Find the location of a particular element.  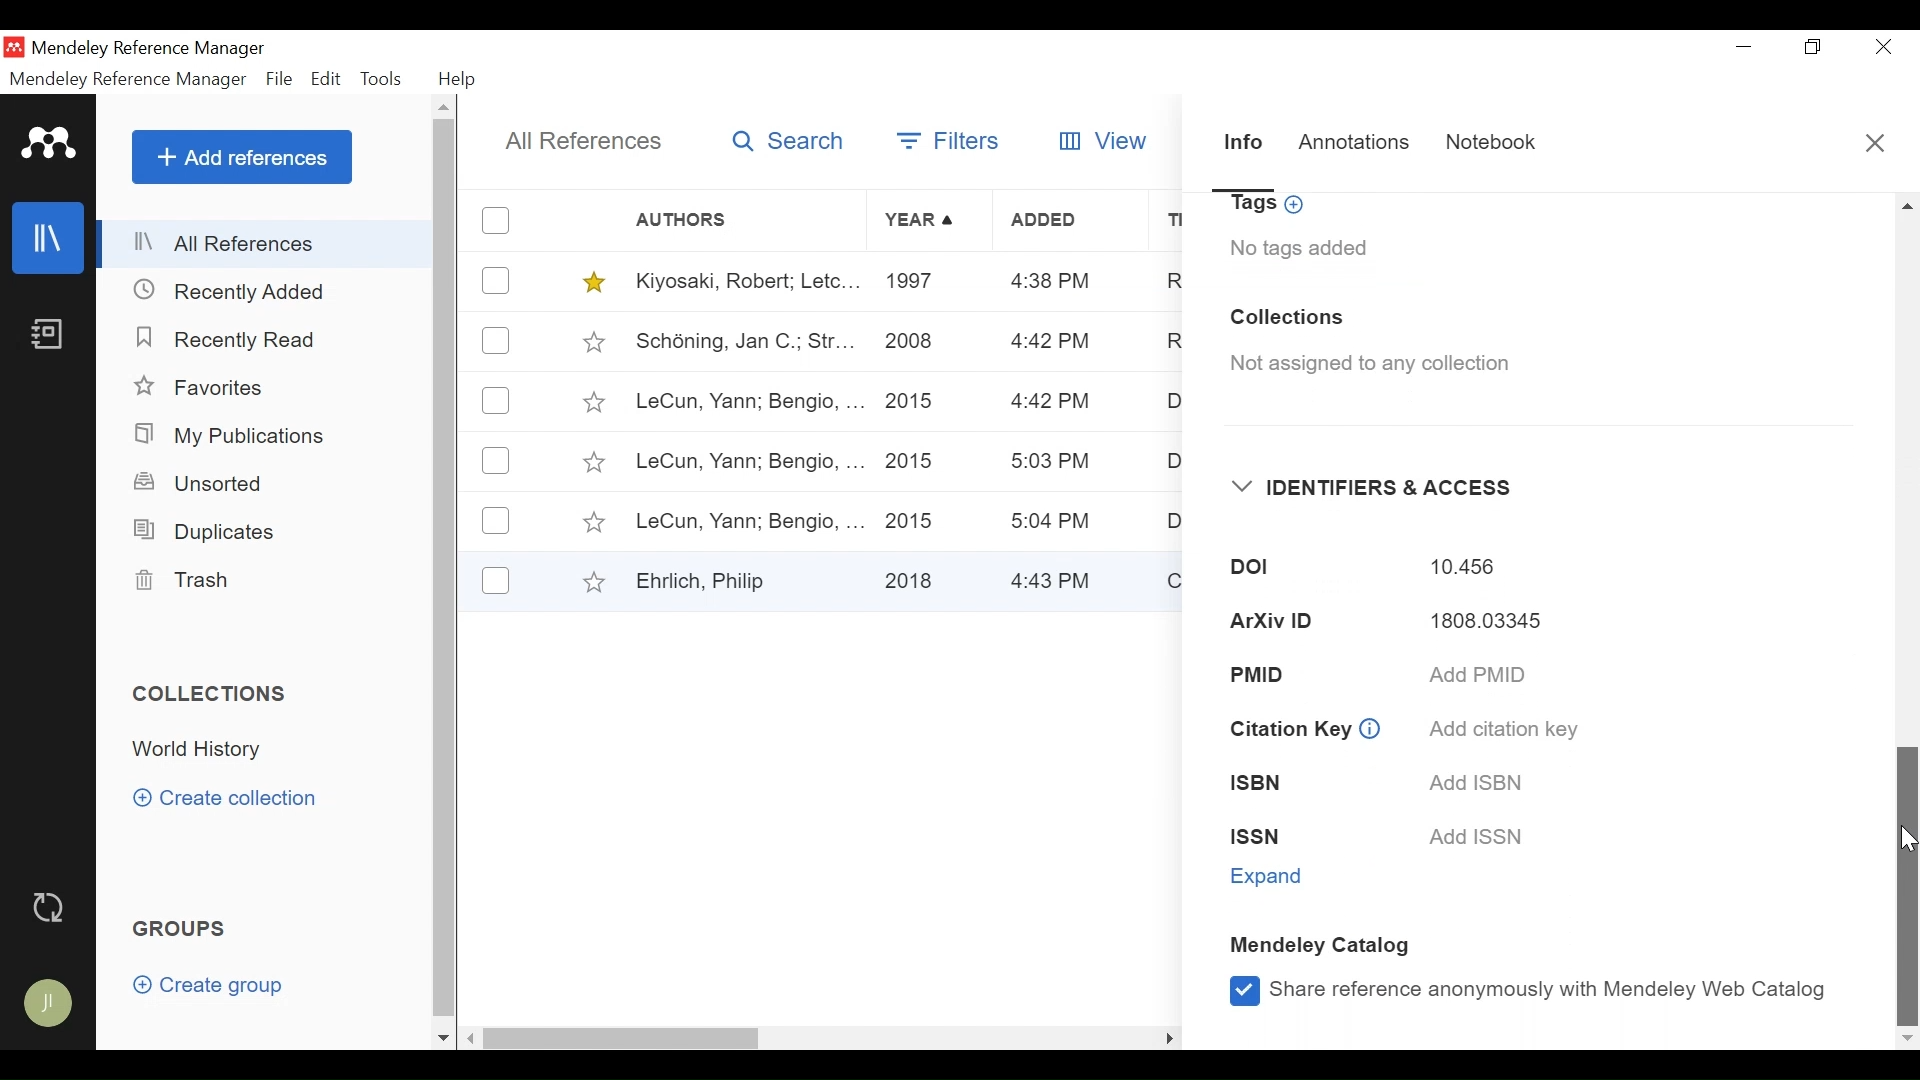

Add ISSN is located at coordinates (1481, 838).